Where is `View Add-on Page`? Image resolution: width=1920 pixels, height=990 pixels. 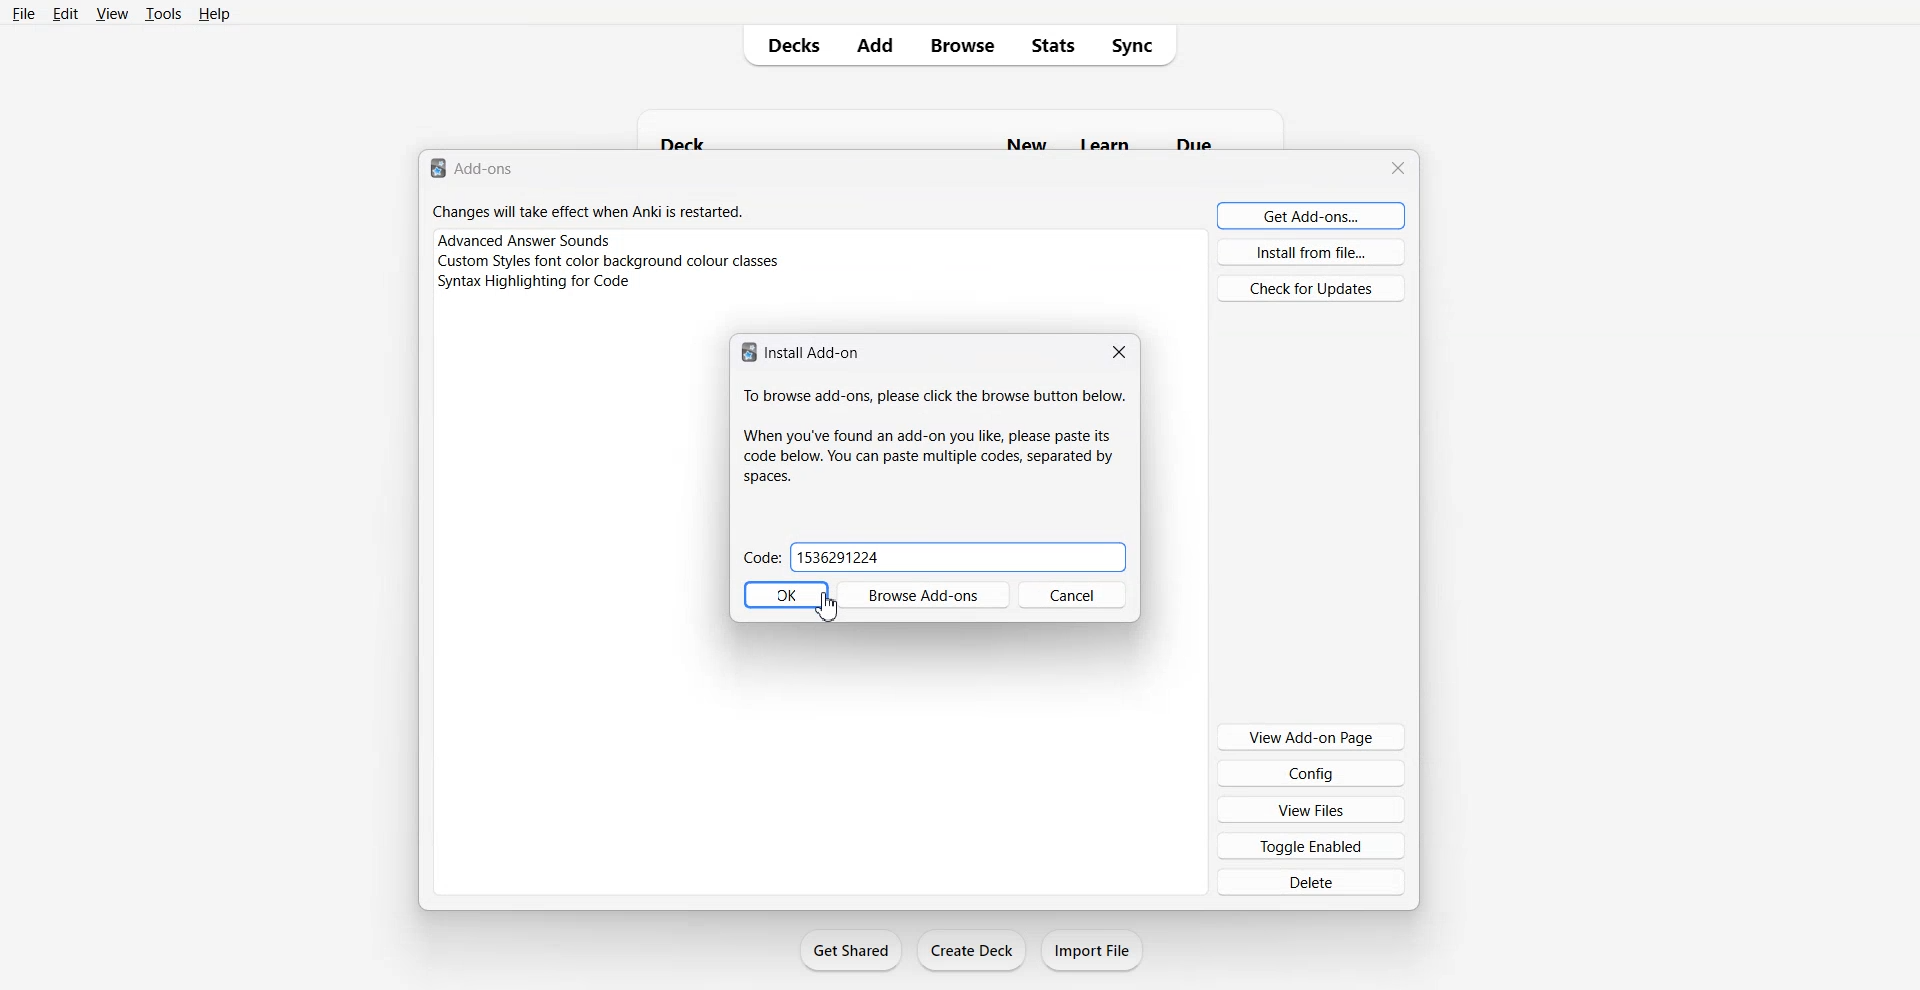 View Add-on Page is located at coordinates (1310, 736).